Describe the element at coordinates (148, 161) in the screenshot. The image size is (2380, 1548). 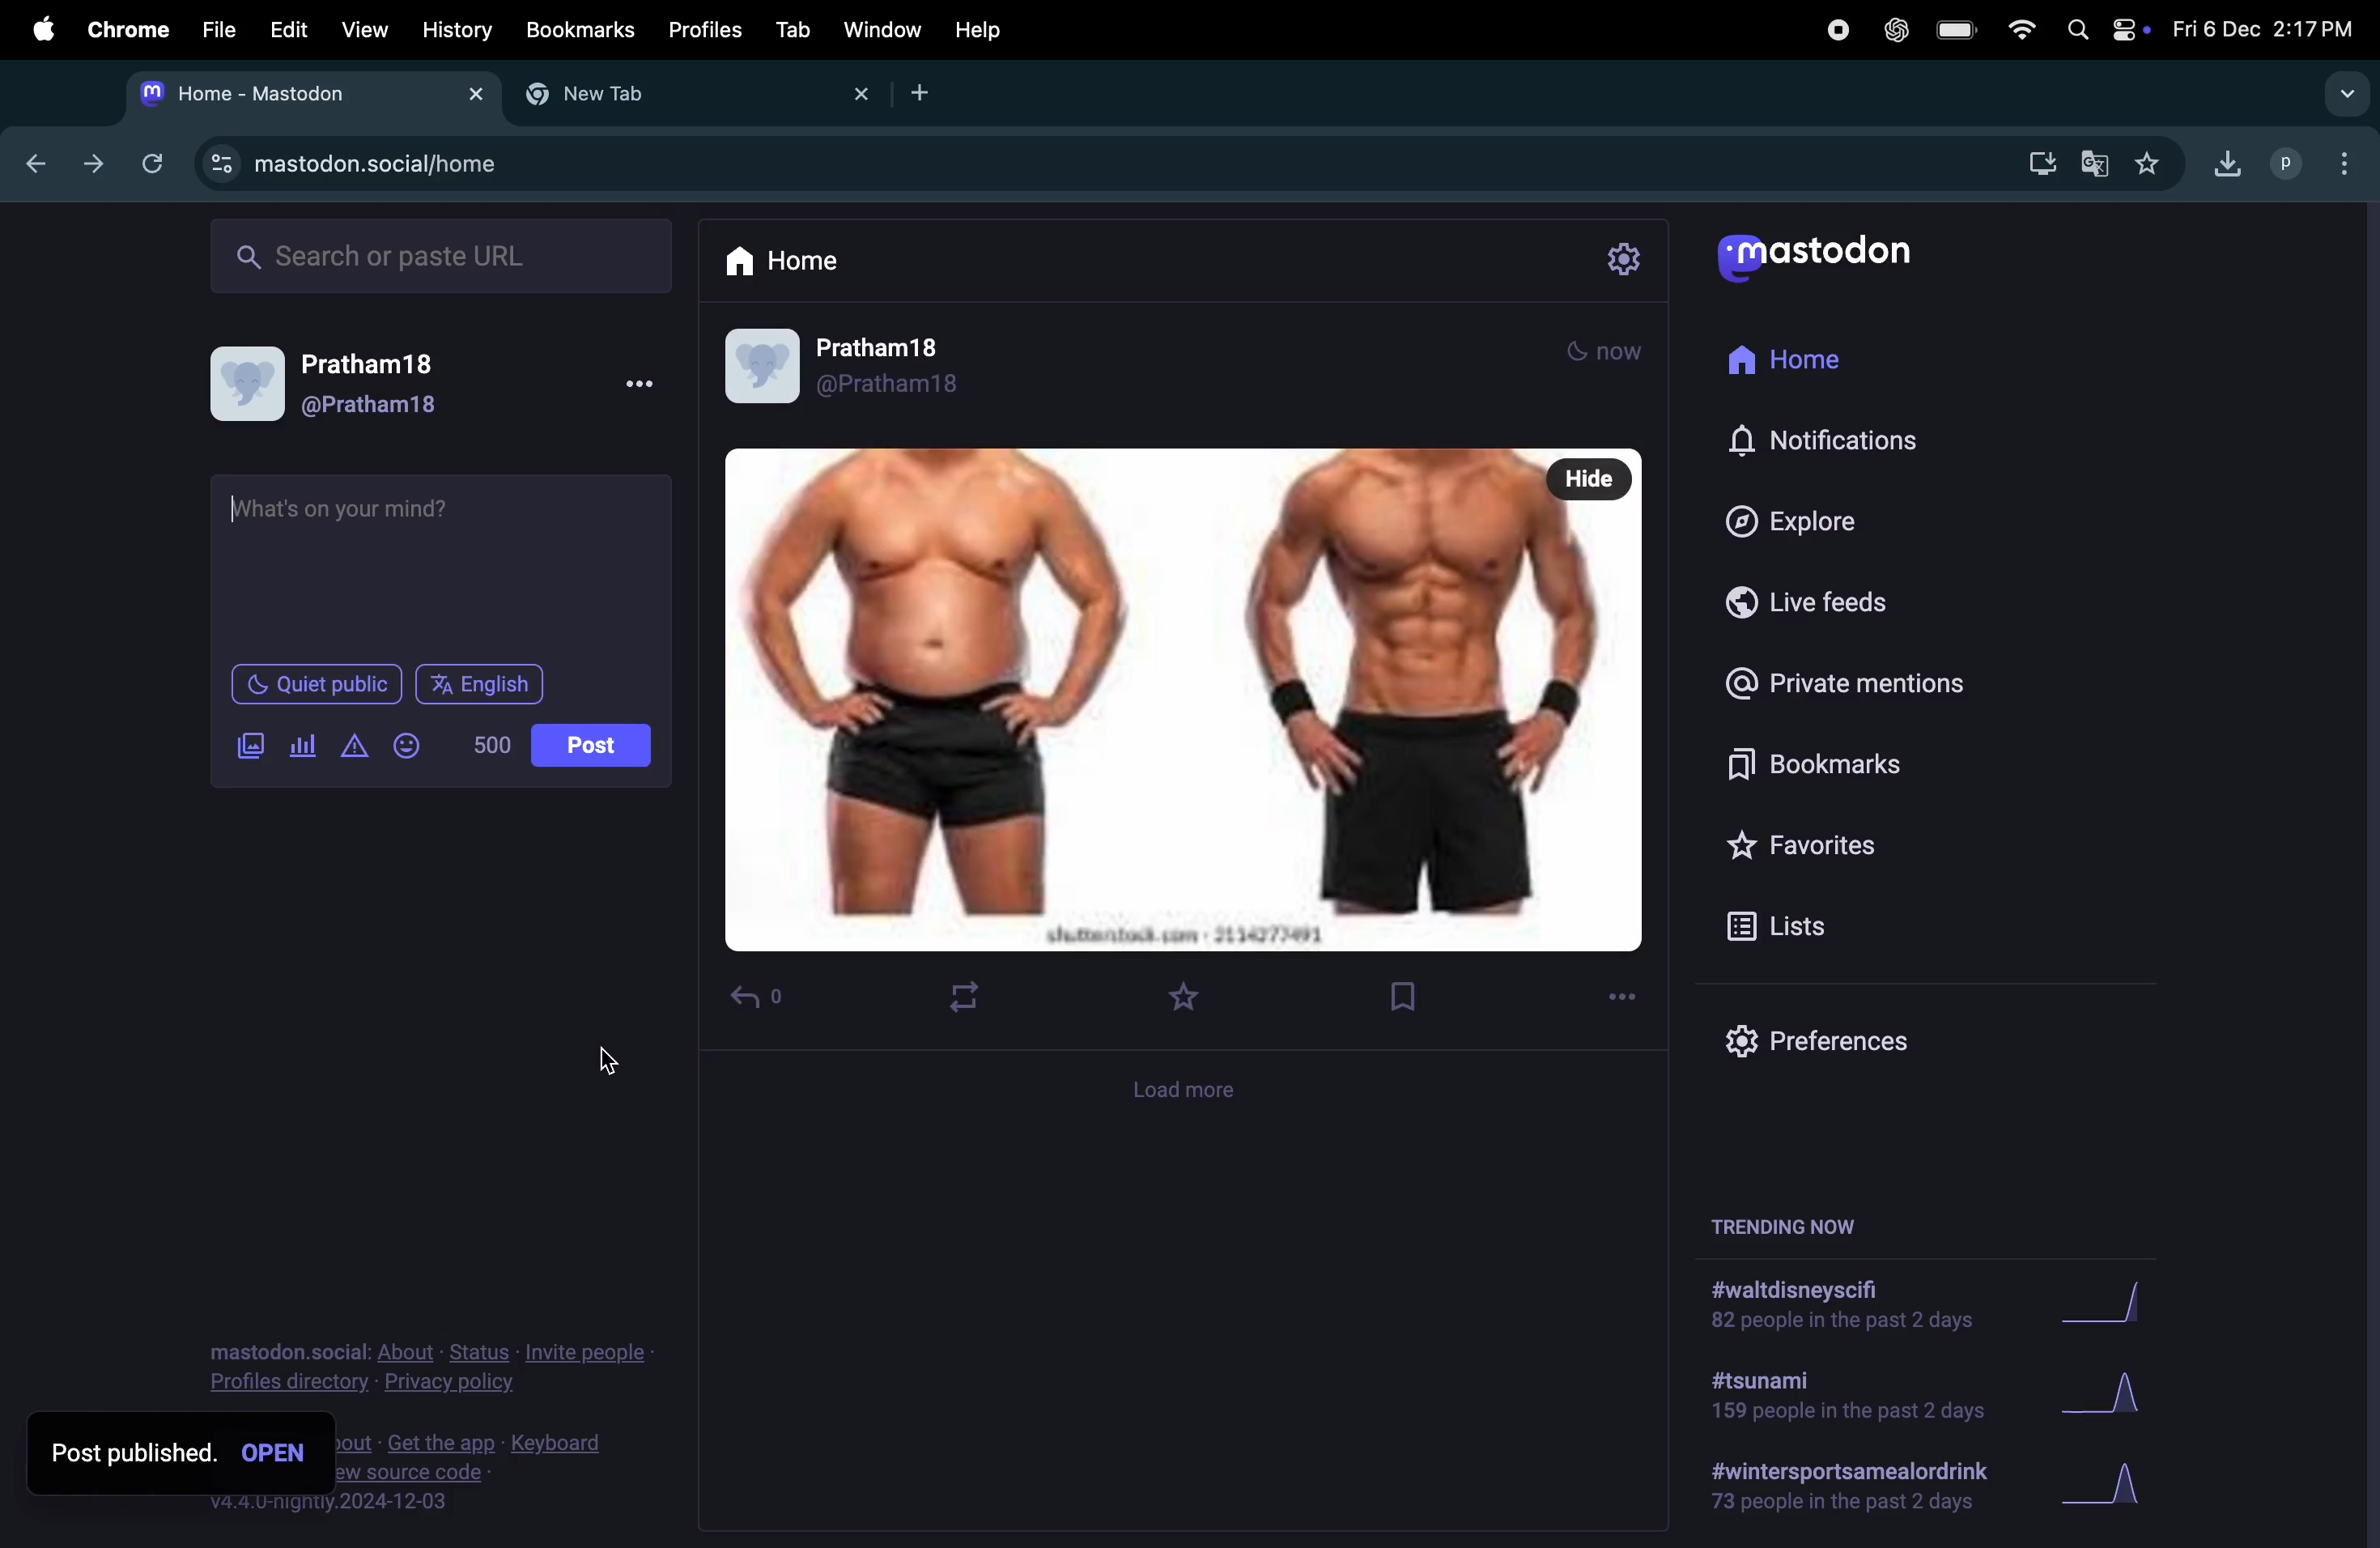
I see `refresh` at that location.